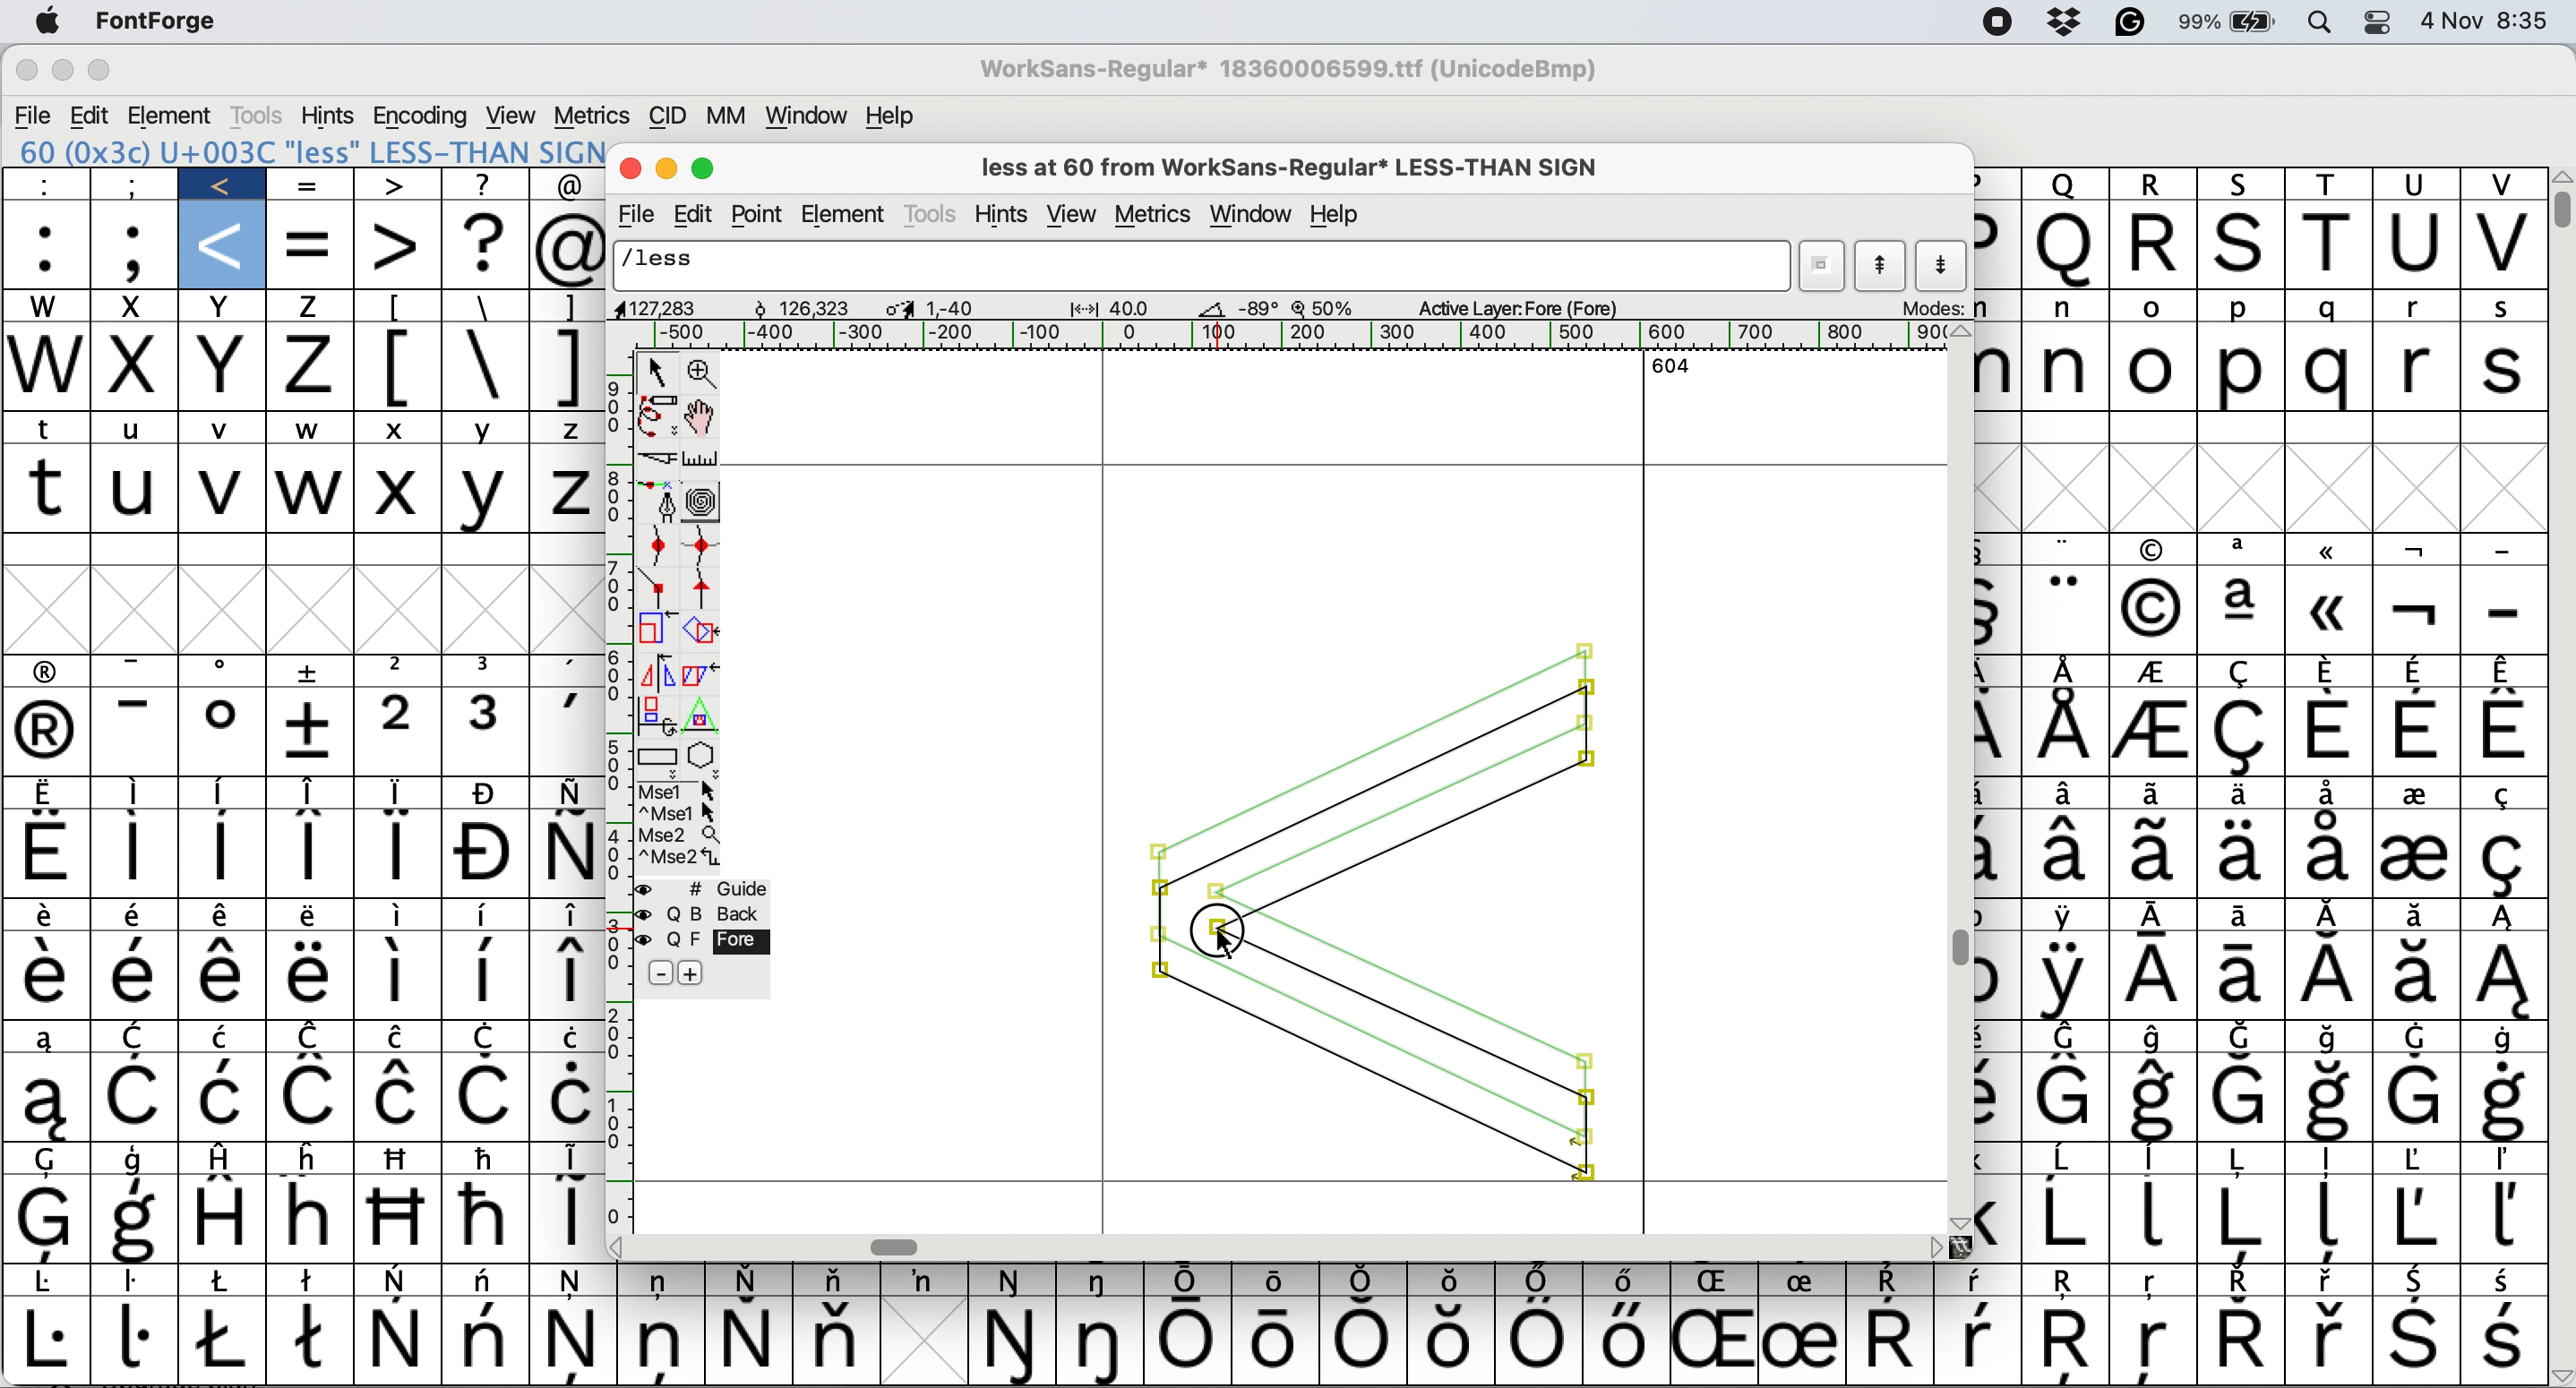 The width and height of the screenshot is (2576, 1388). Describe the element at coordinates (313, 1157) in the screenshot. I see `Symbol` at that location.